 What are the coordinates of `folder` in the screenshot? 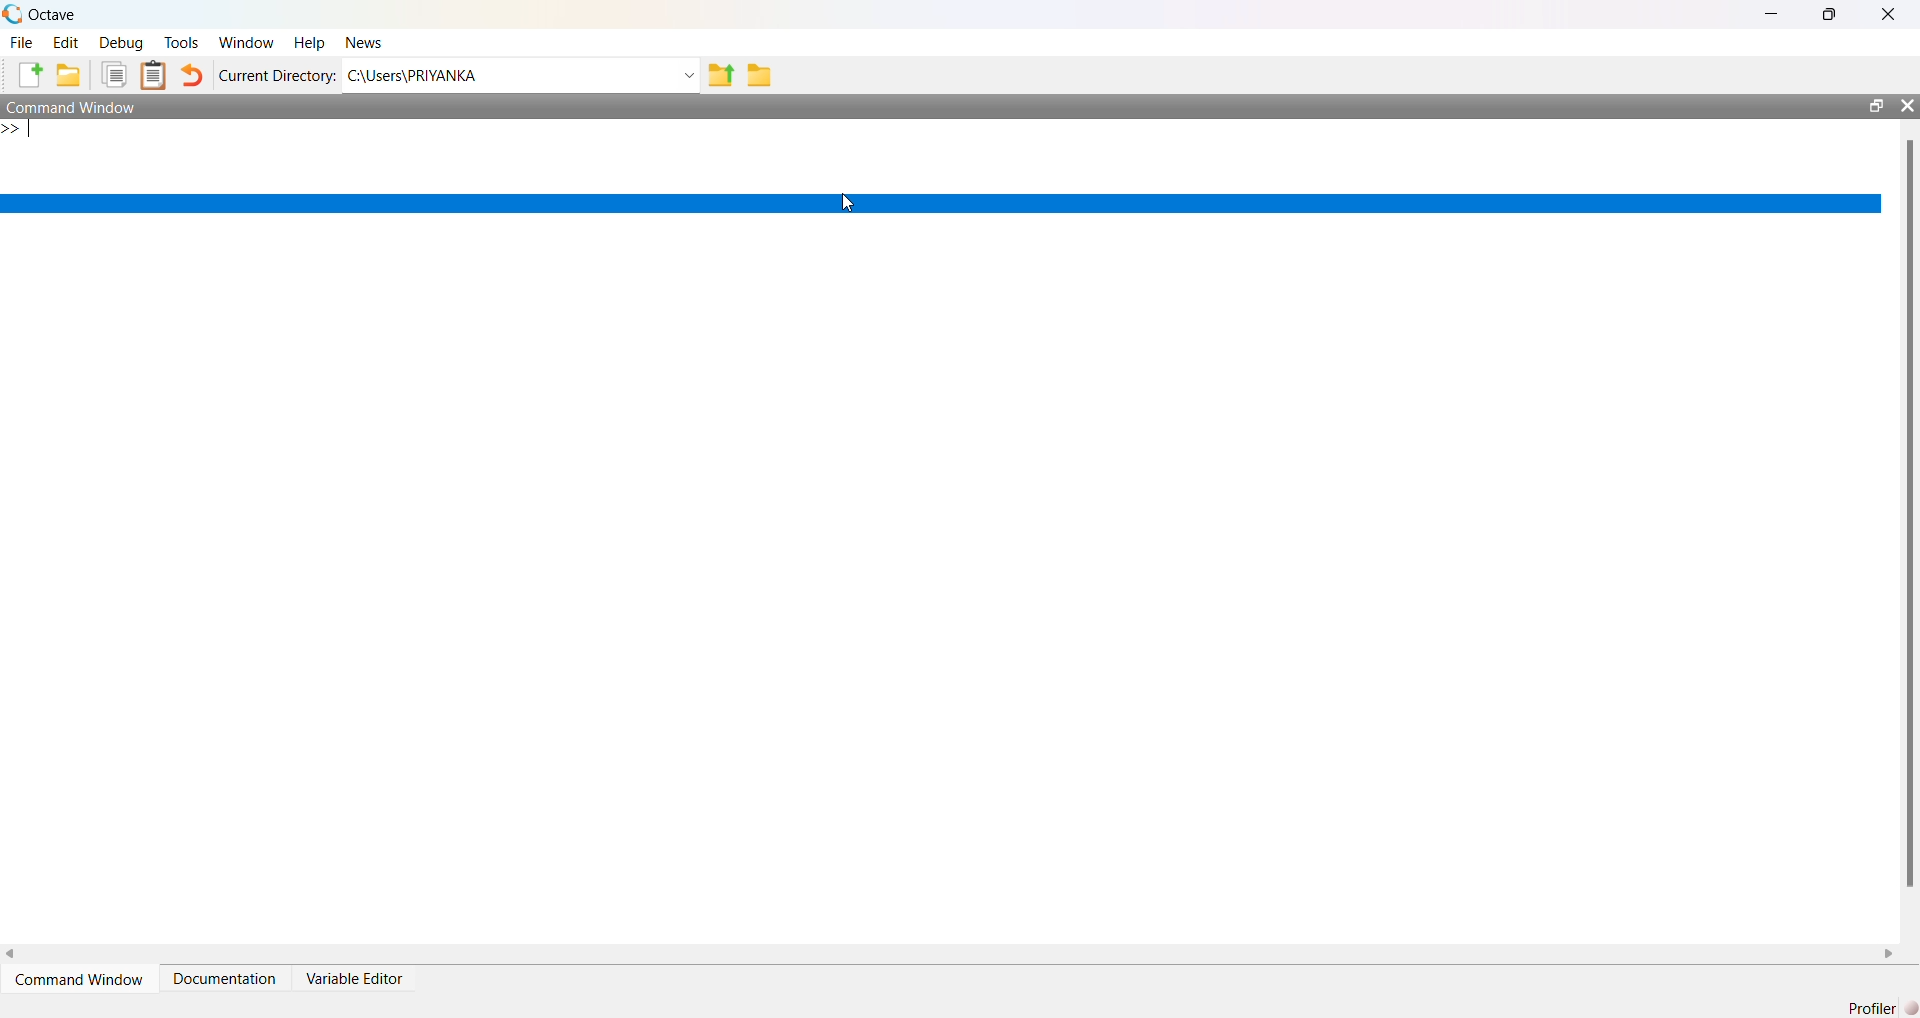 It's located at (760, 76).